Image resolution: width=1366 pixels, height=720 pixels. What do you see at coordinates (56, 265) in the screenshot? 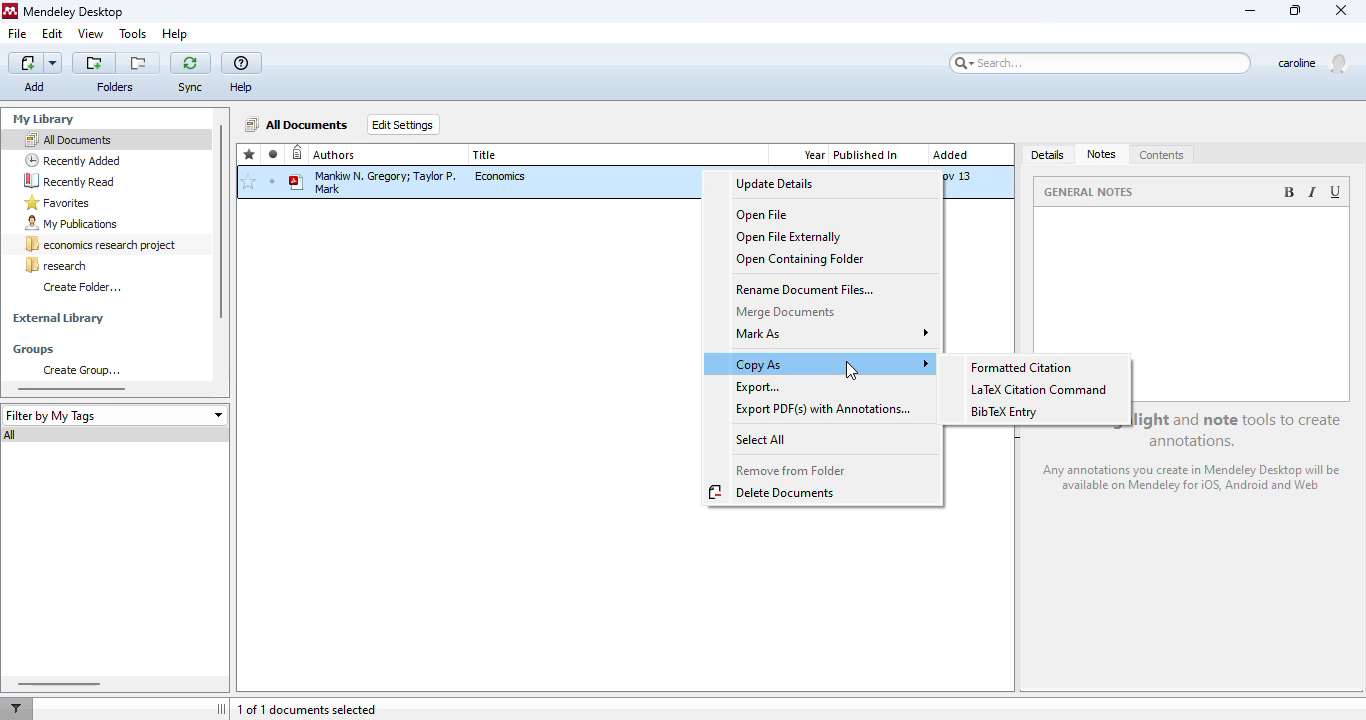
I see `research` at bounding box center [56, 265].